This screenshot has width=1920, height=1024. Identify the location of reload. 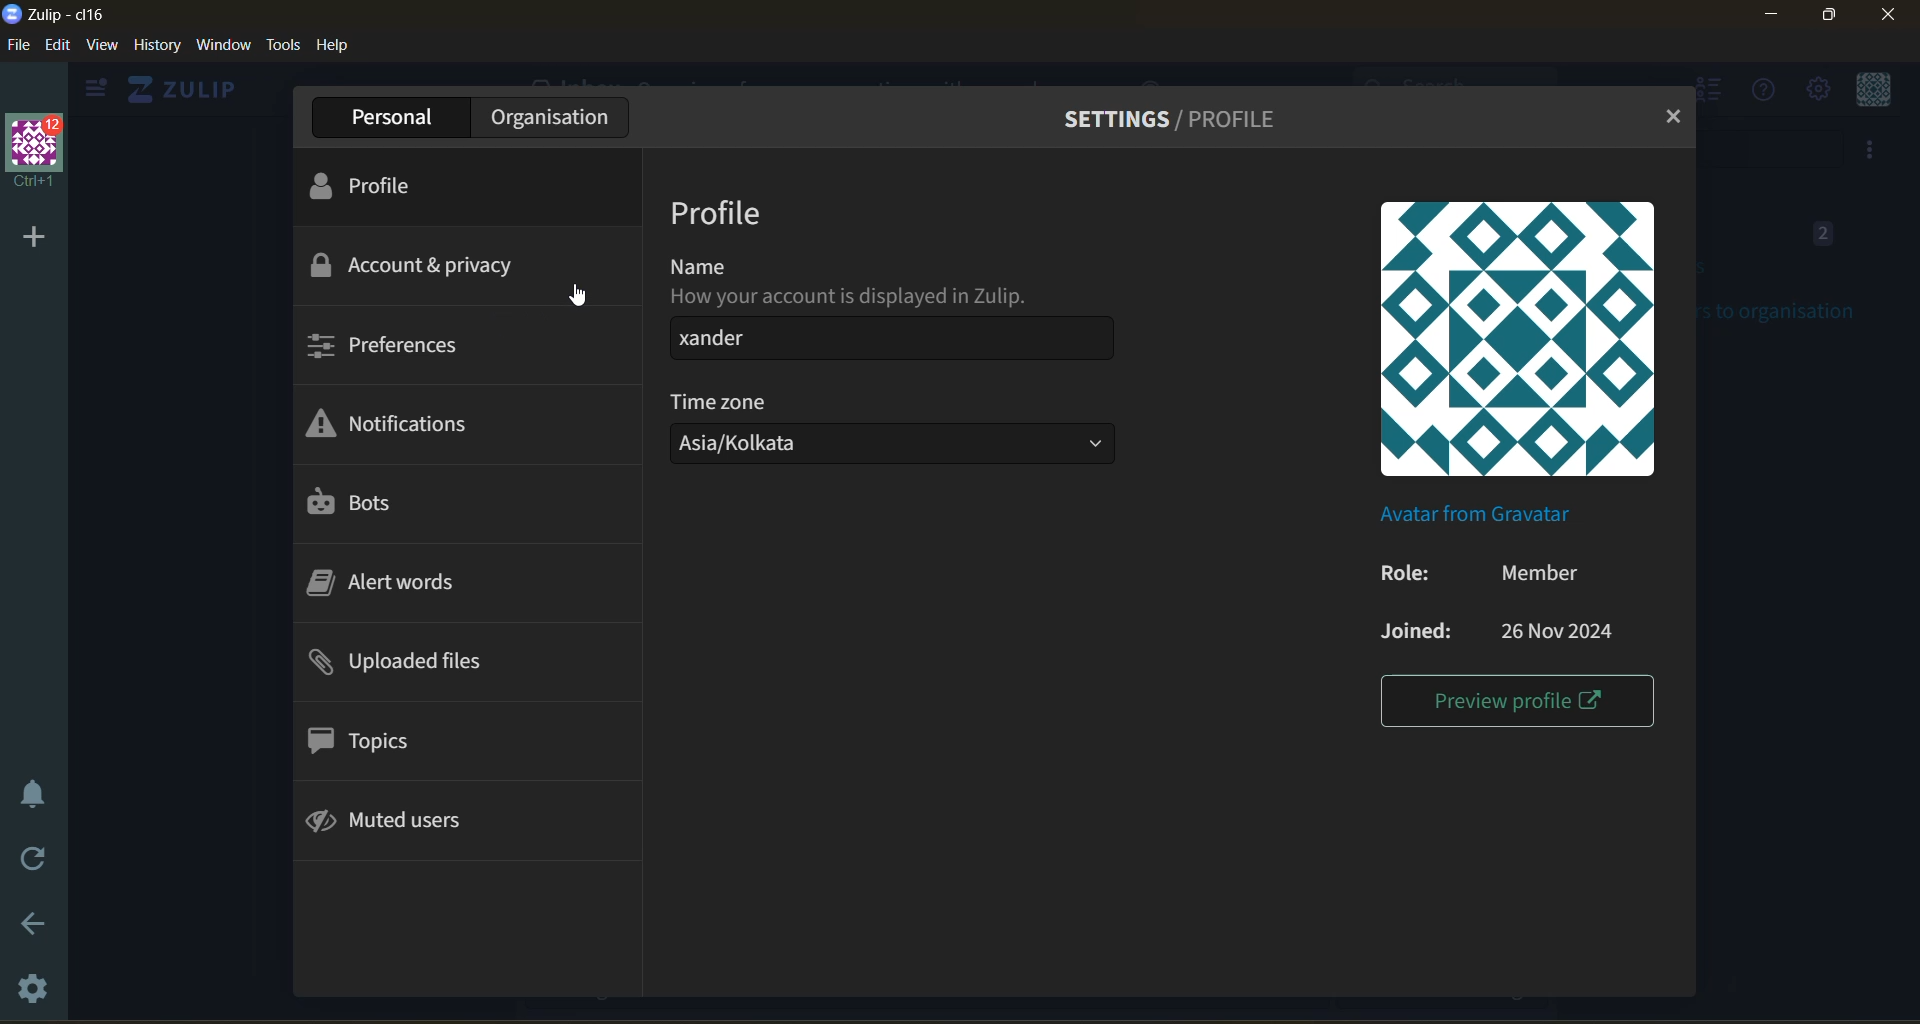
(35, 860).